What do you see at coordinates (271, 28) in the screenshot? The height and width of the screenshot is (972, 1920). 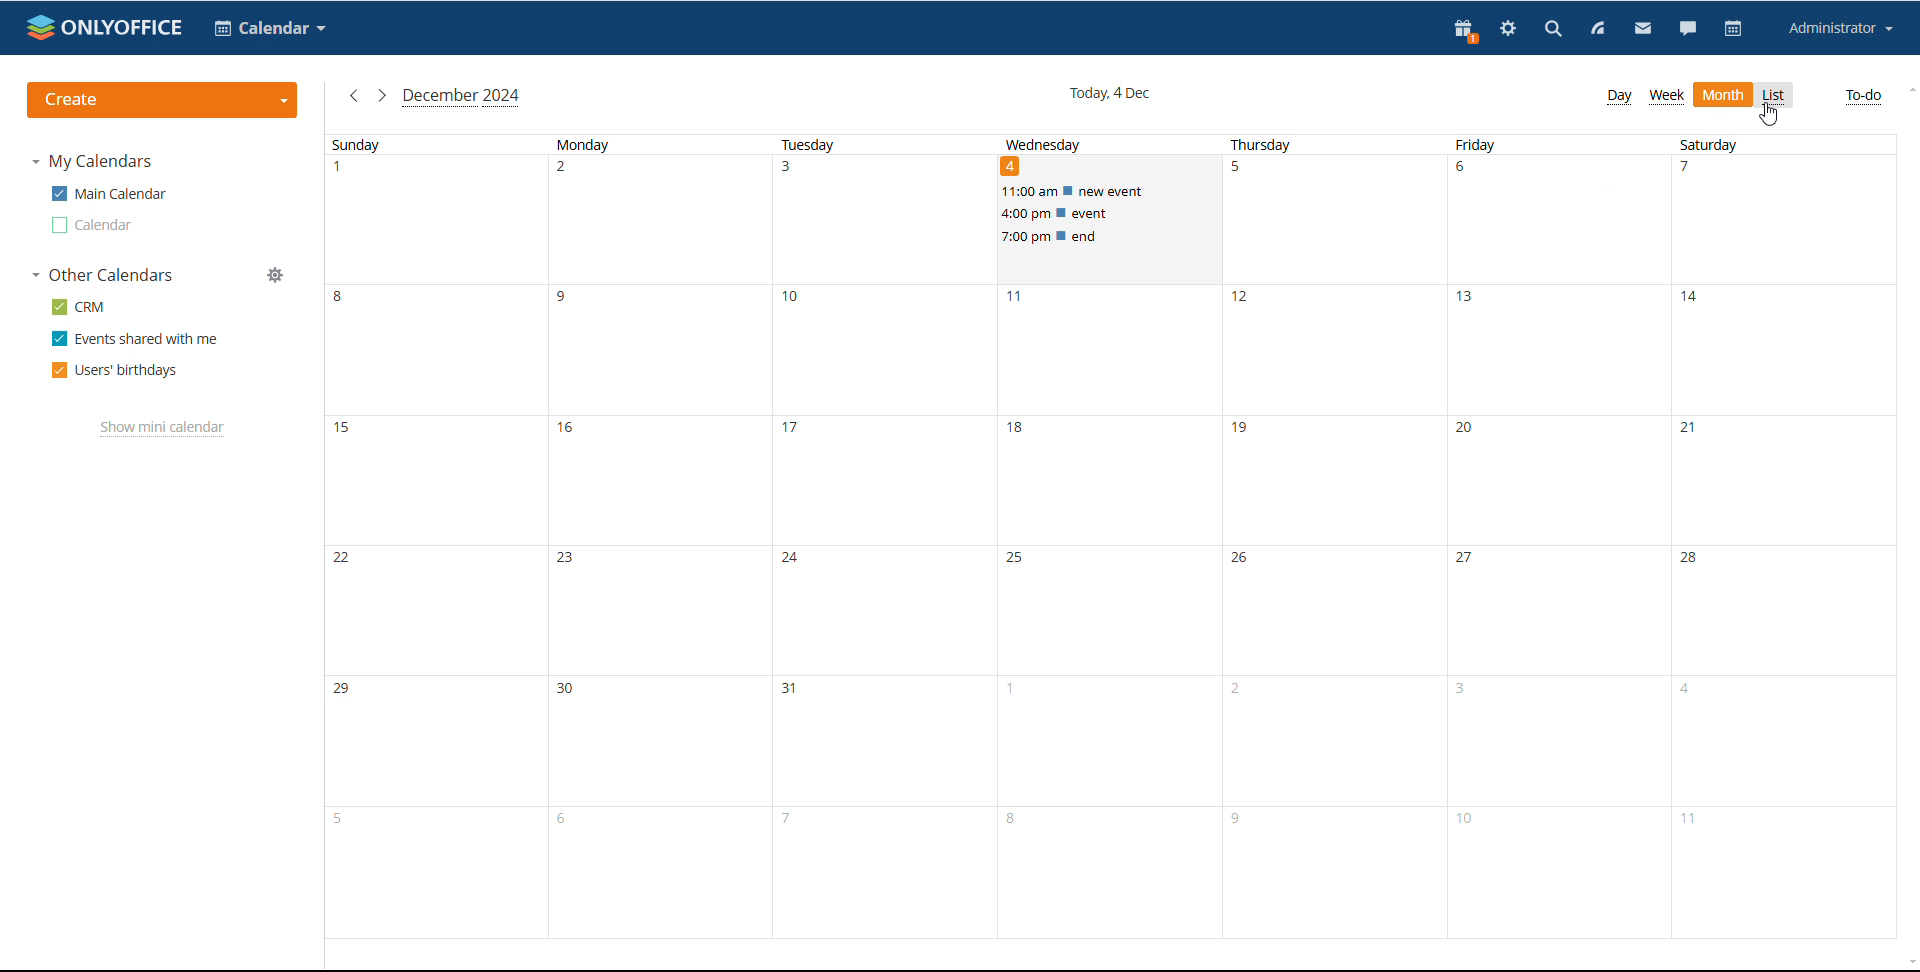 I see `select application` at bounding box center [271, 28].